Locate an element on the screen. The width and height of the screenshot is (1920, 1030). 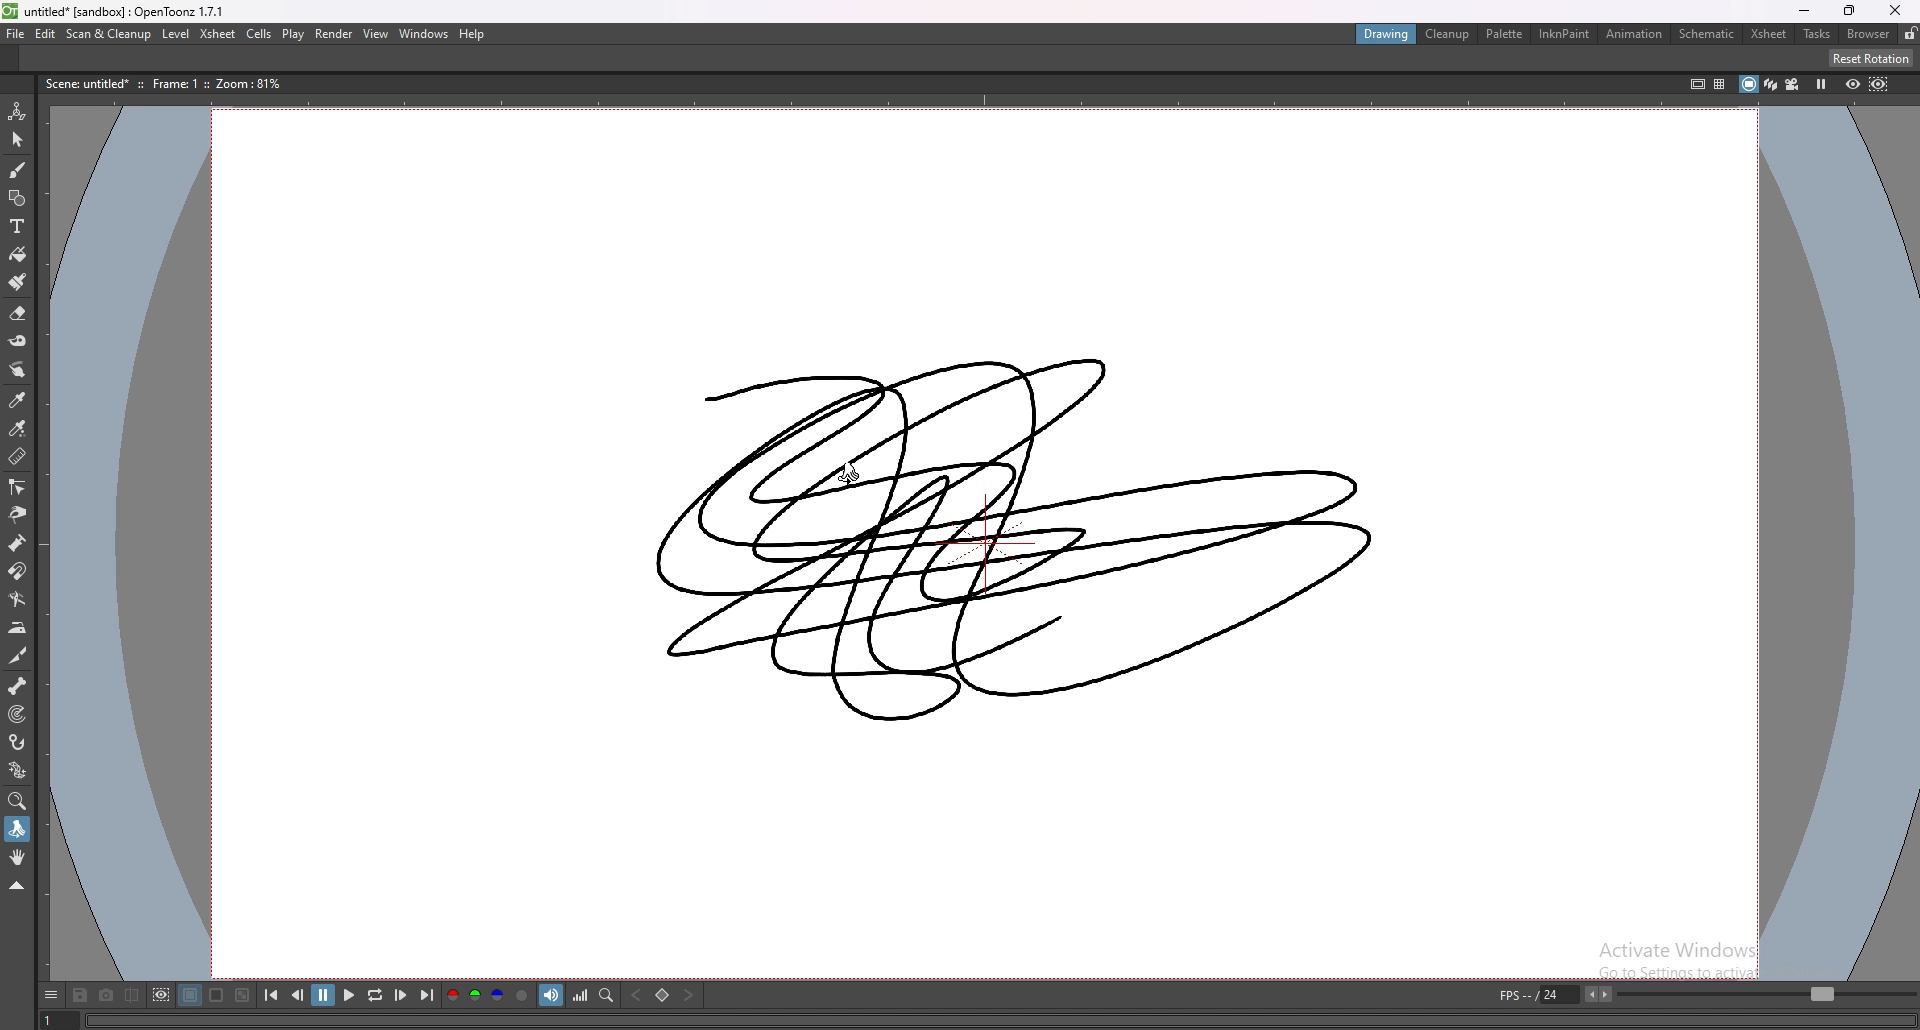
soundtrack is located at coordinates (551, 996).